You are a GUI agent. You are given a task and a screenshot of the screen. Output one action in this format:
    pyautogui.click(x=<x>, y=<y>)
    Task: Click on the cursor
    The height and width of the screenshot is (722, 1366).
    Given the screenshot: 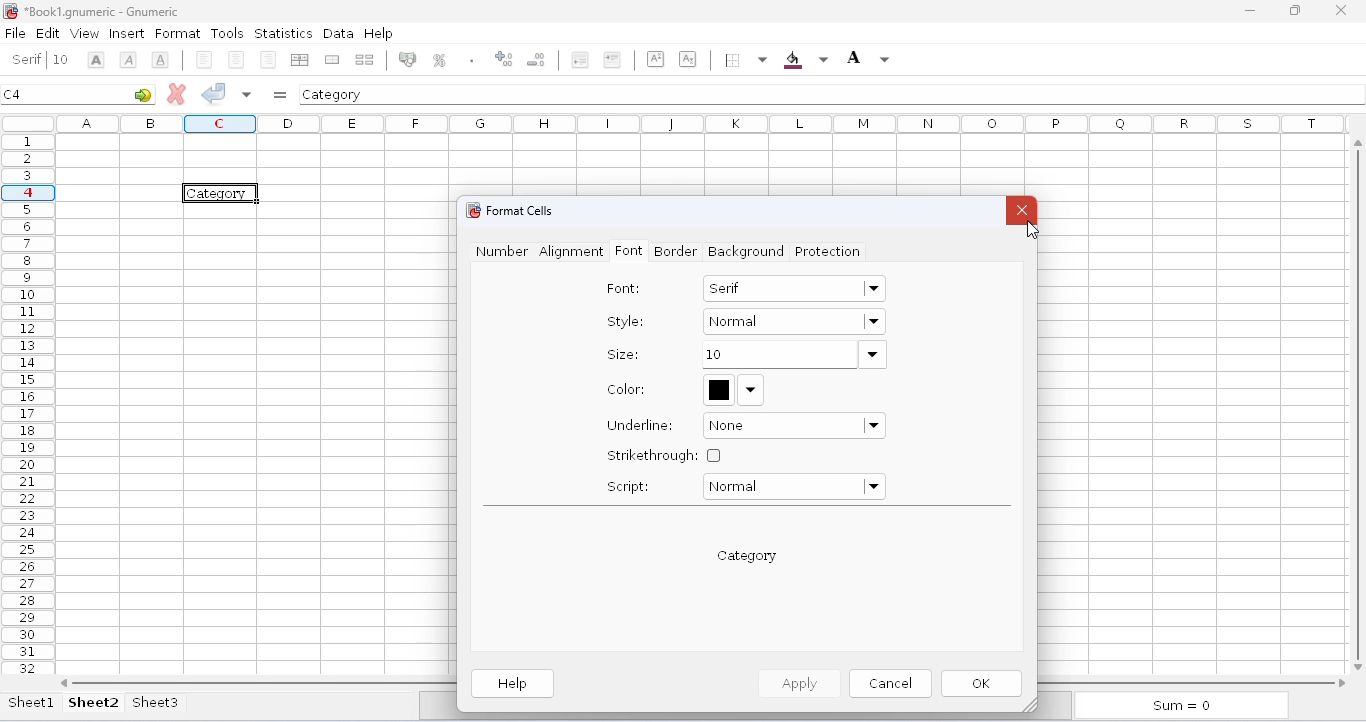 What is the action you would take?
    pyautogui.click(x=1032, y=231)
    